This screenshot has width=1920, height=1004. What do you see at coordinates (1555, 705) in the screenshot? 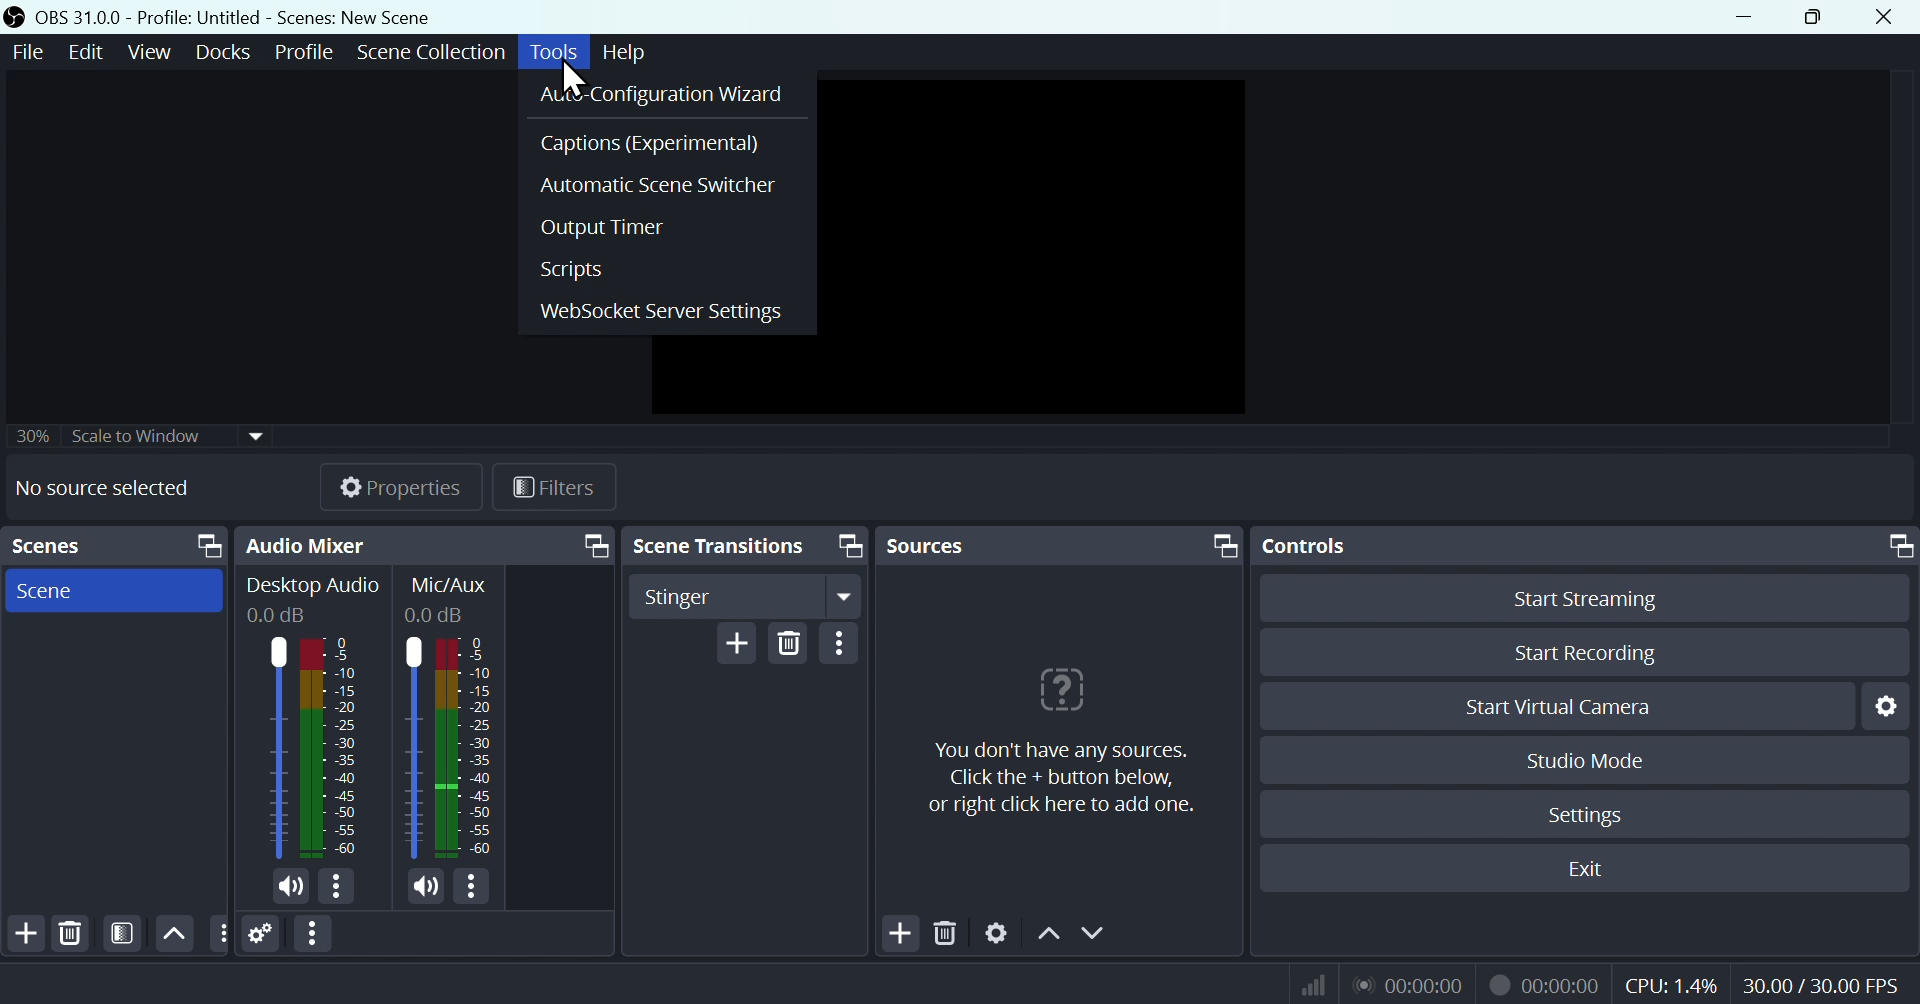
I see `Start Virtual Camera` at bounding box center [1555, 705].